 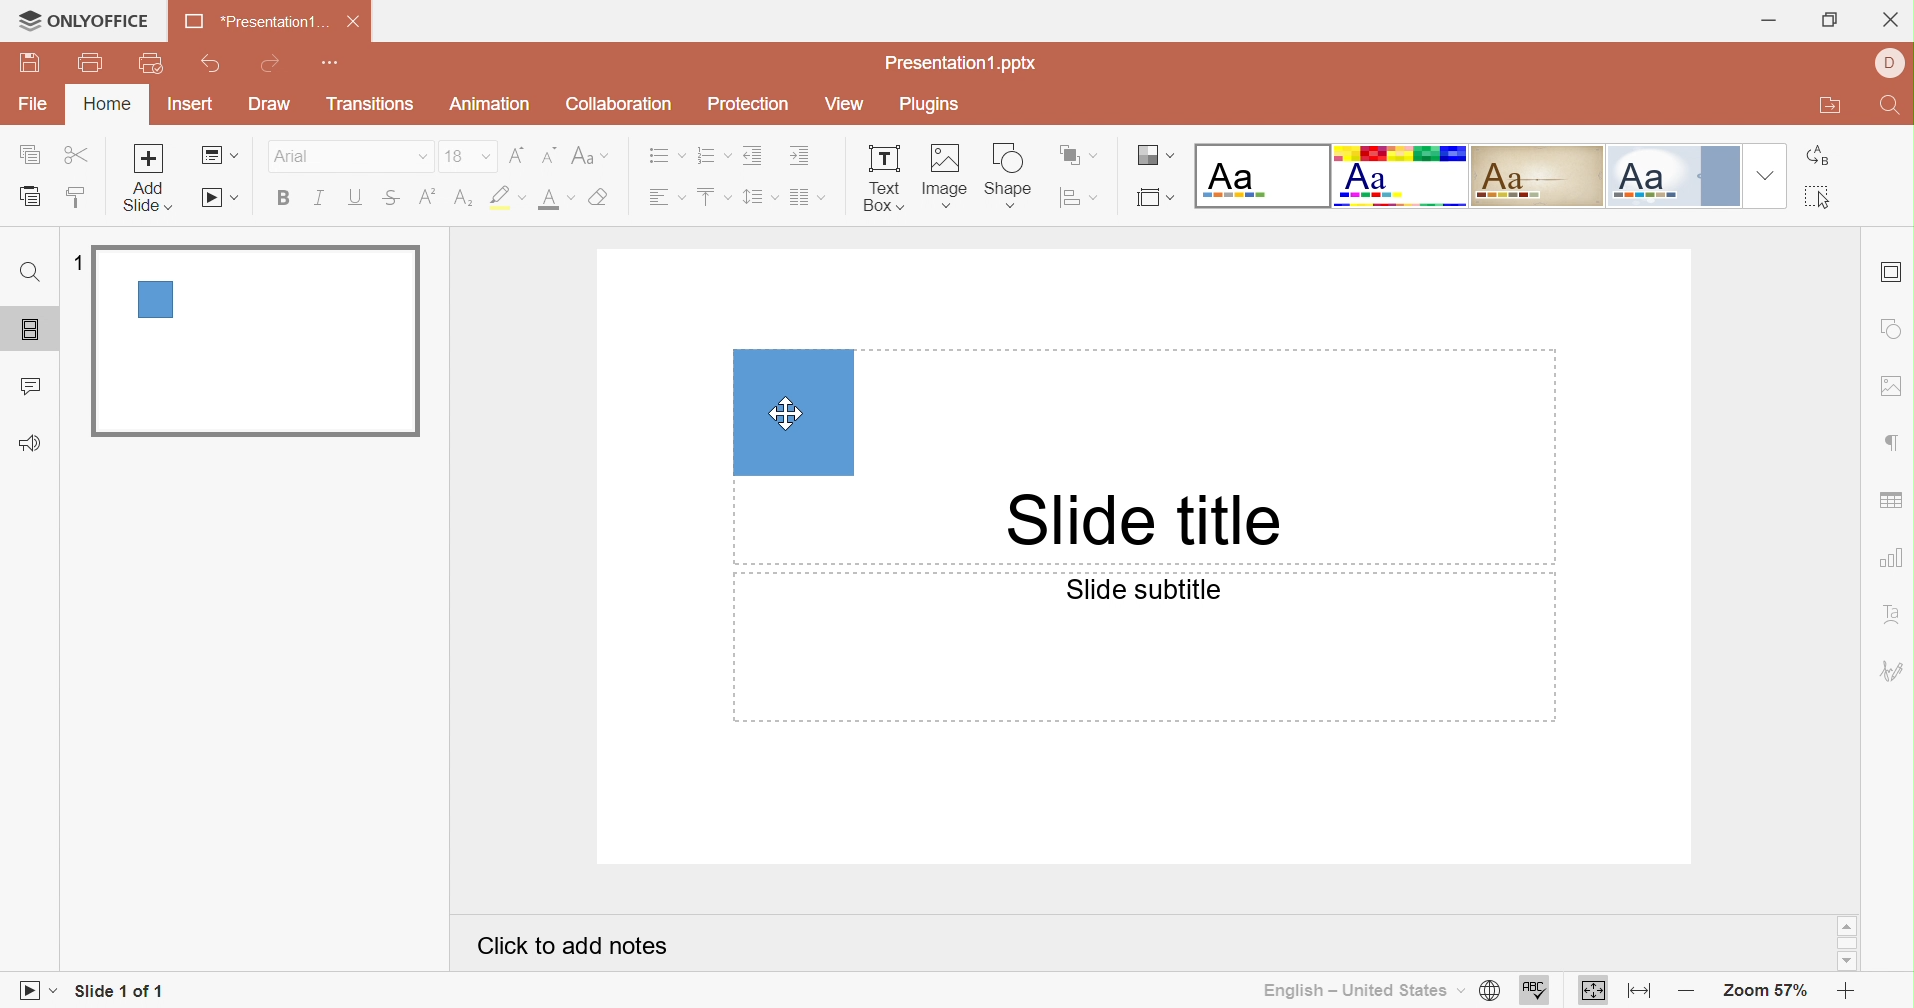 I want to click on Presentation1.pptx, so click(x=961, y=63).